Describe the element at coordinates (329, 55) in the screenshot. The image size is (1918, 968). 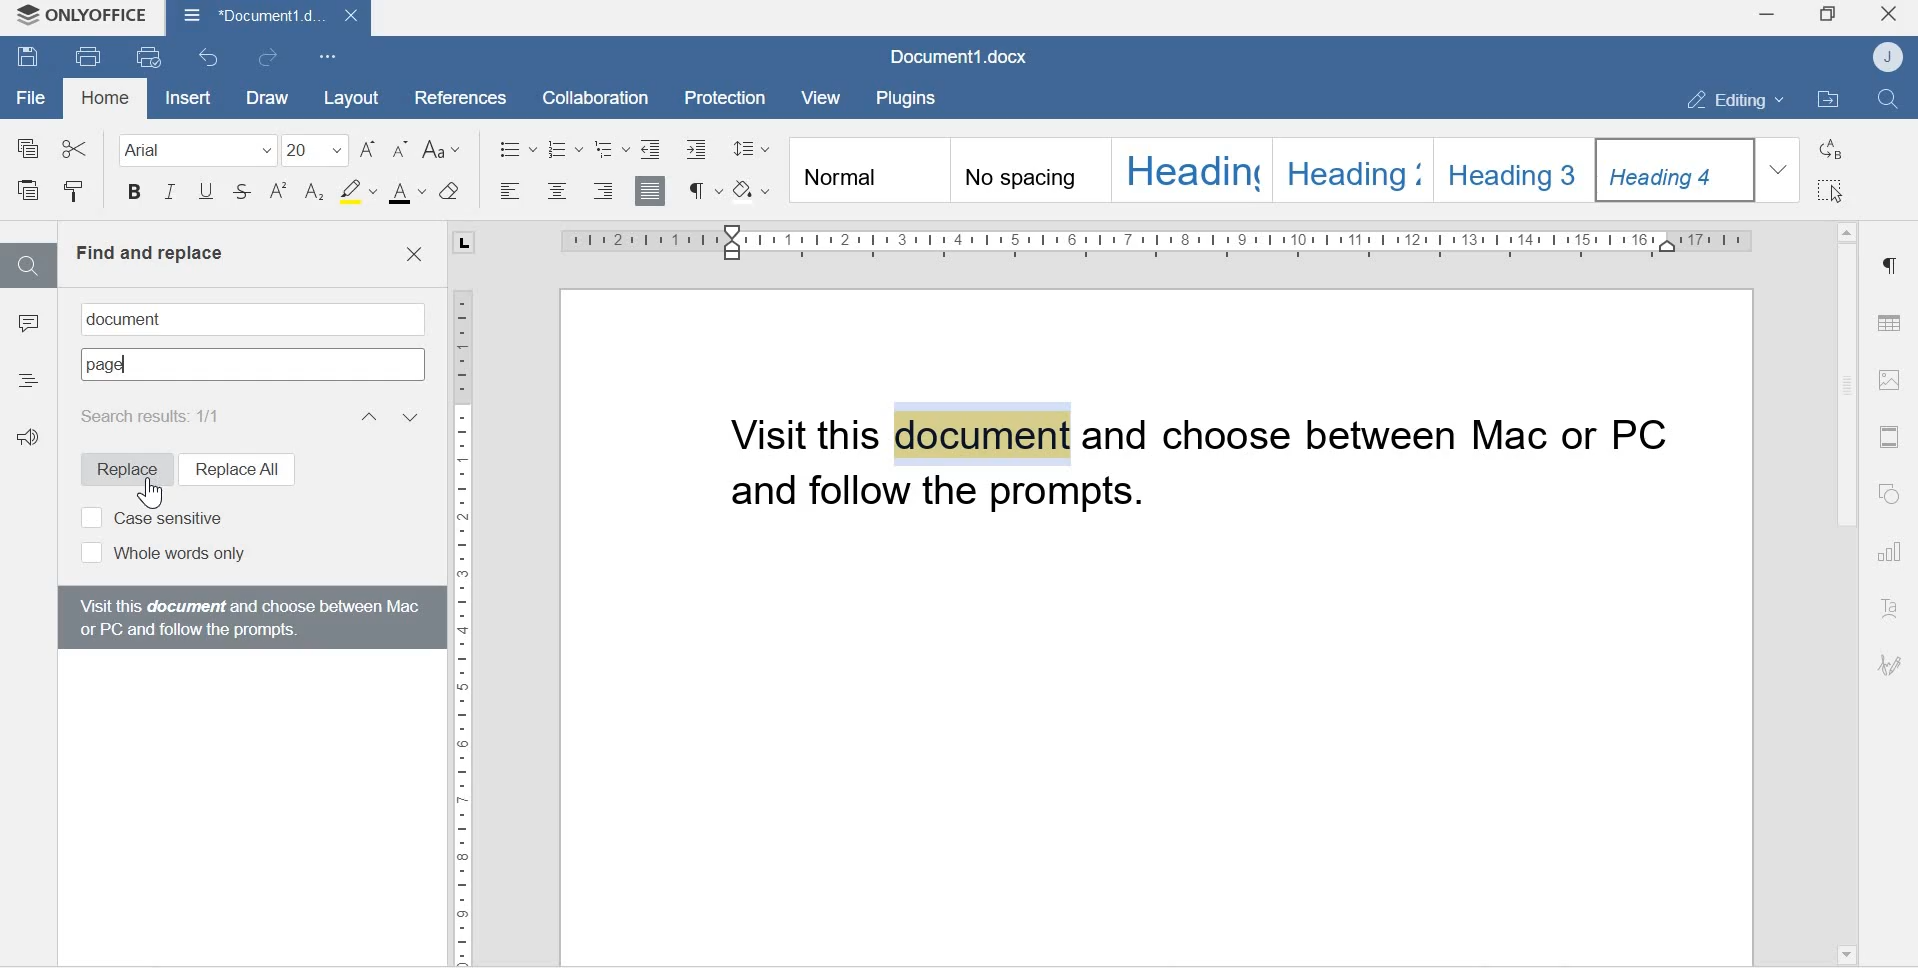
I see `Customize Quick Access Toolbar` at that location.